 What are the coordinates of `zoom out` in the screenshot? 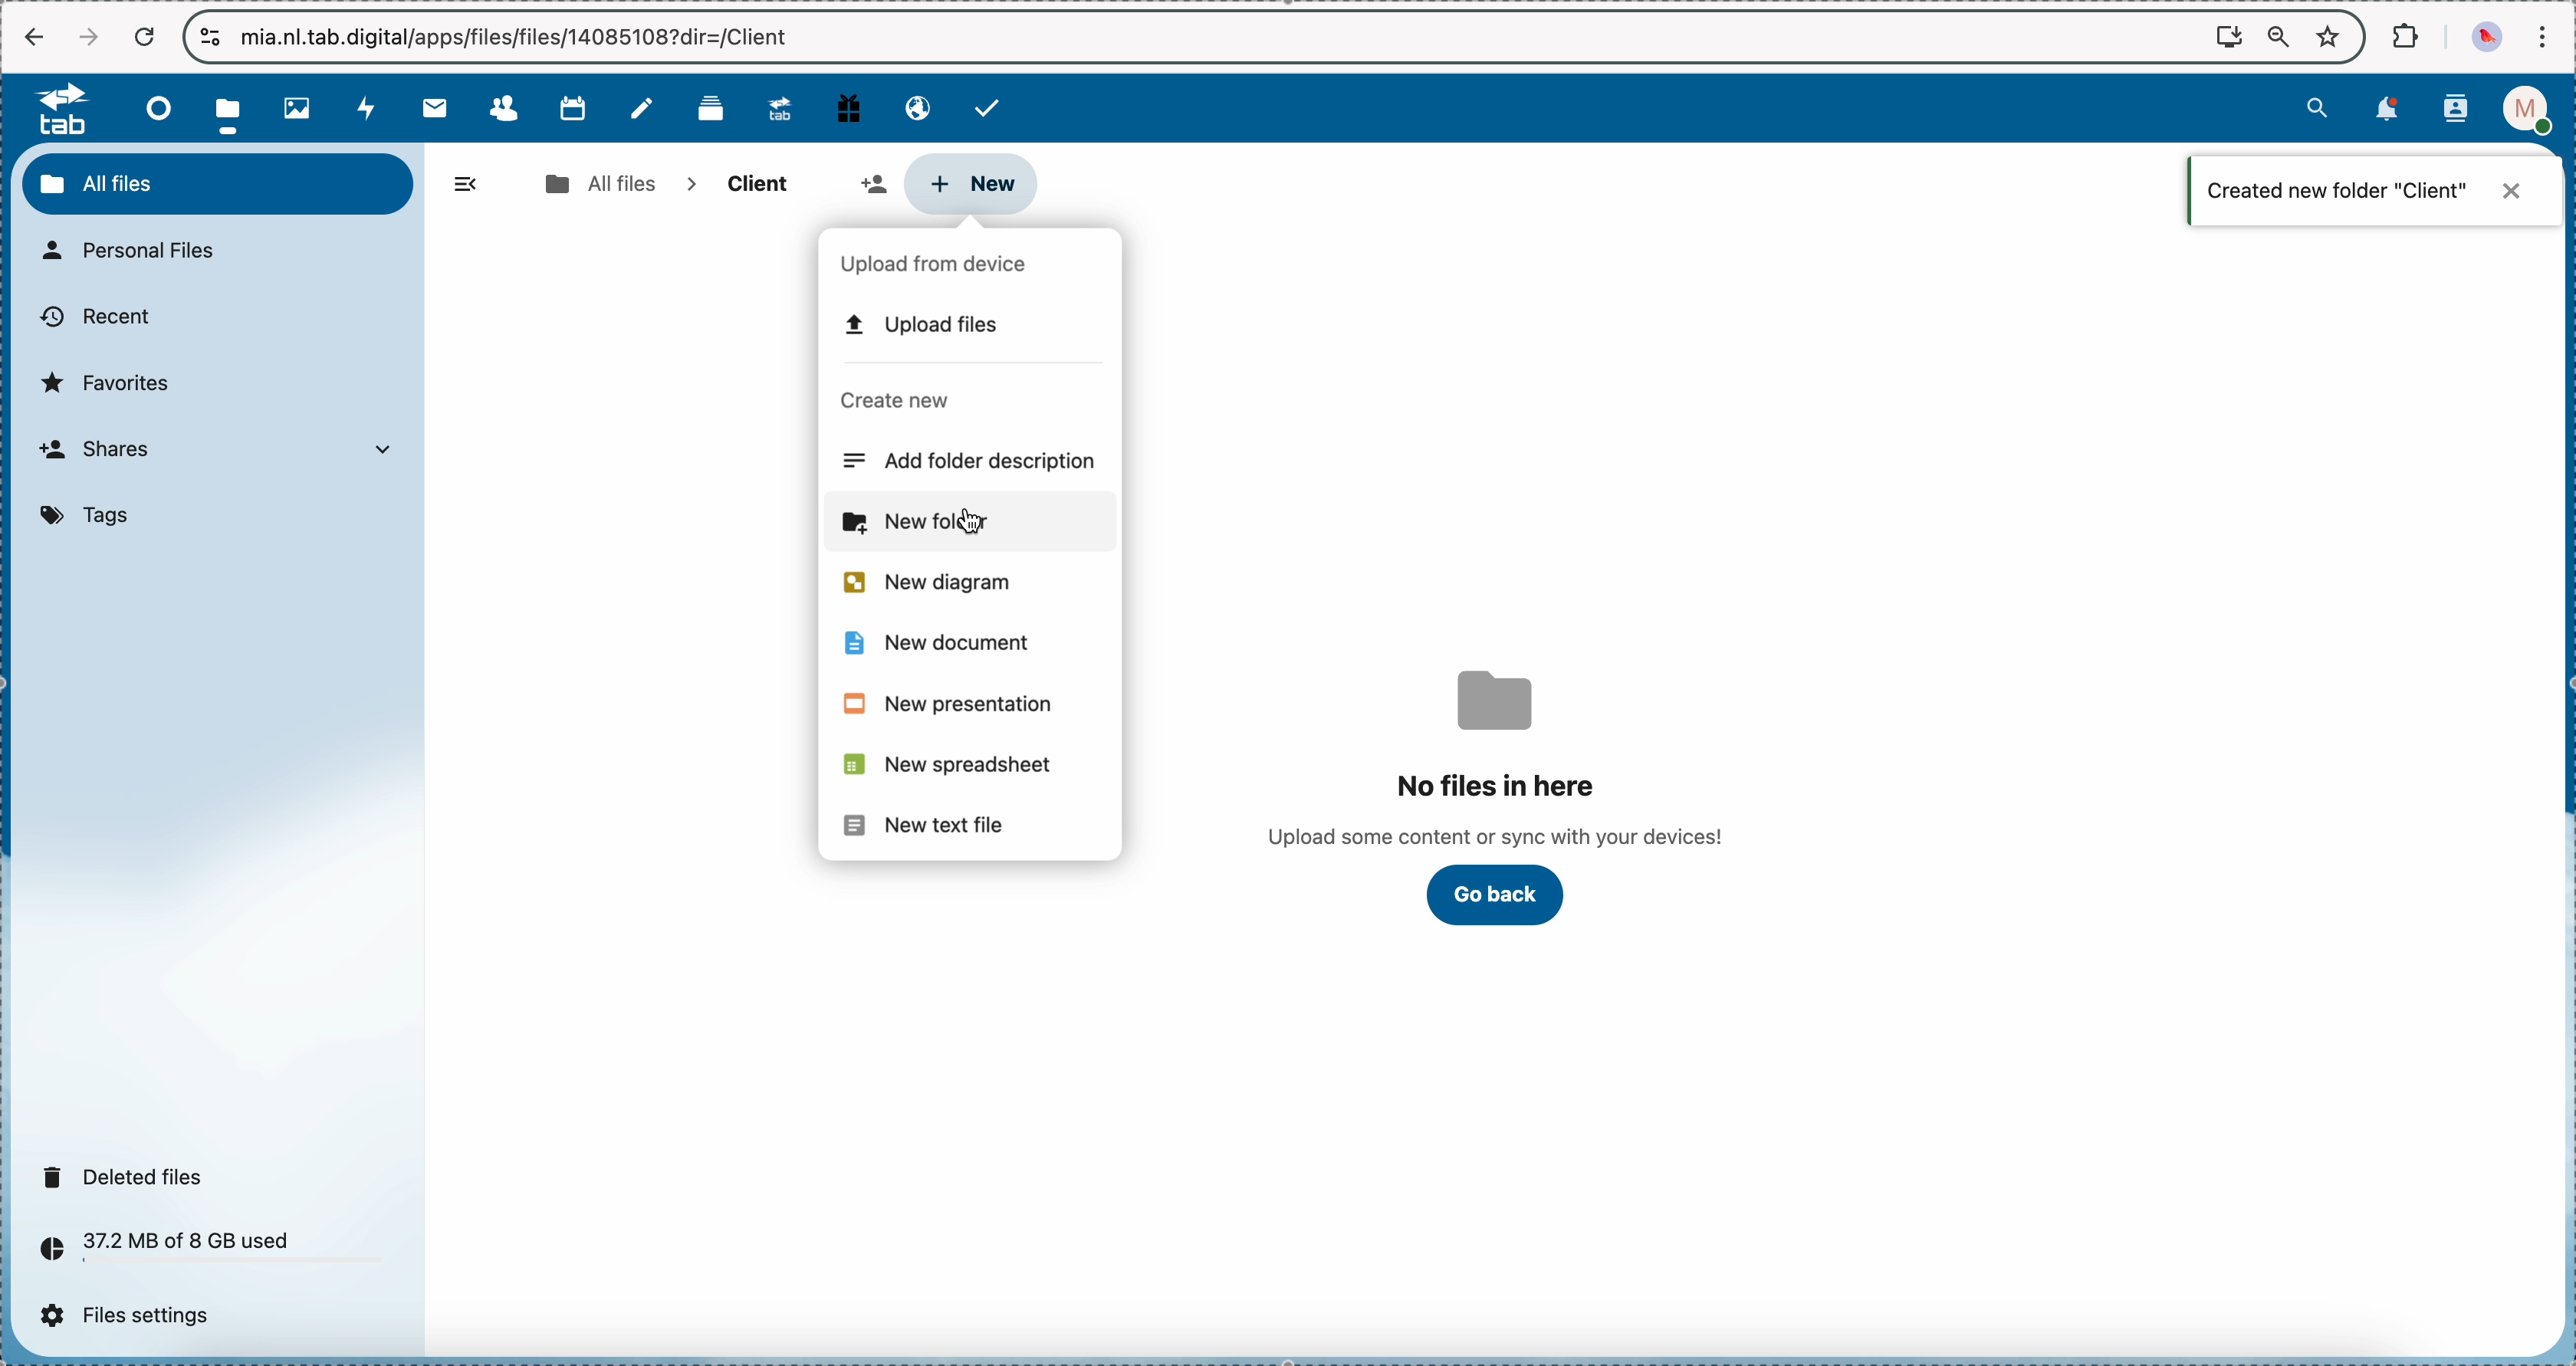 It's located at (2279, 38).